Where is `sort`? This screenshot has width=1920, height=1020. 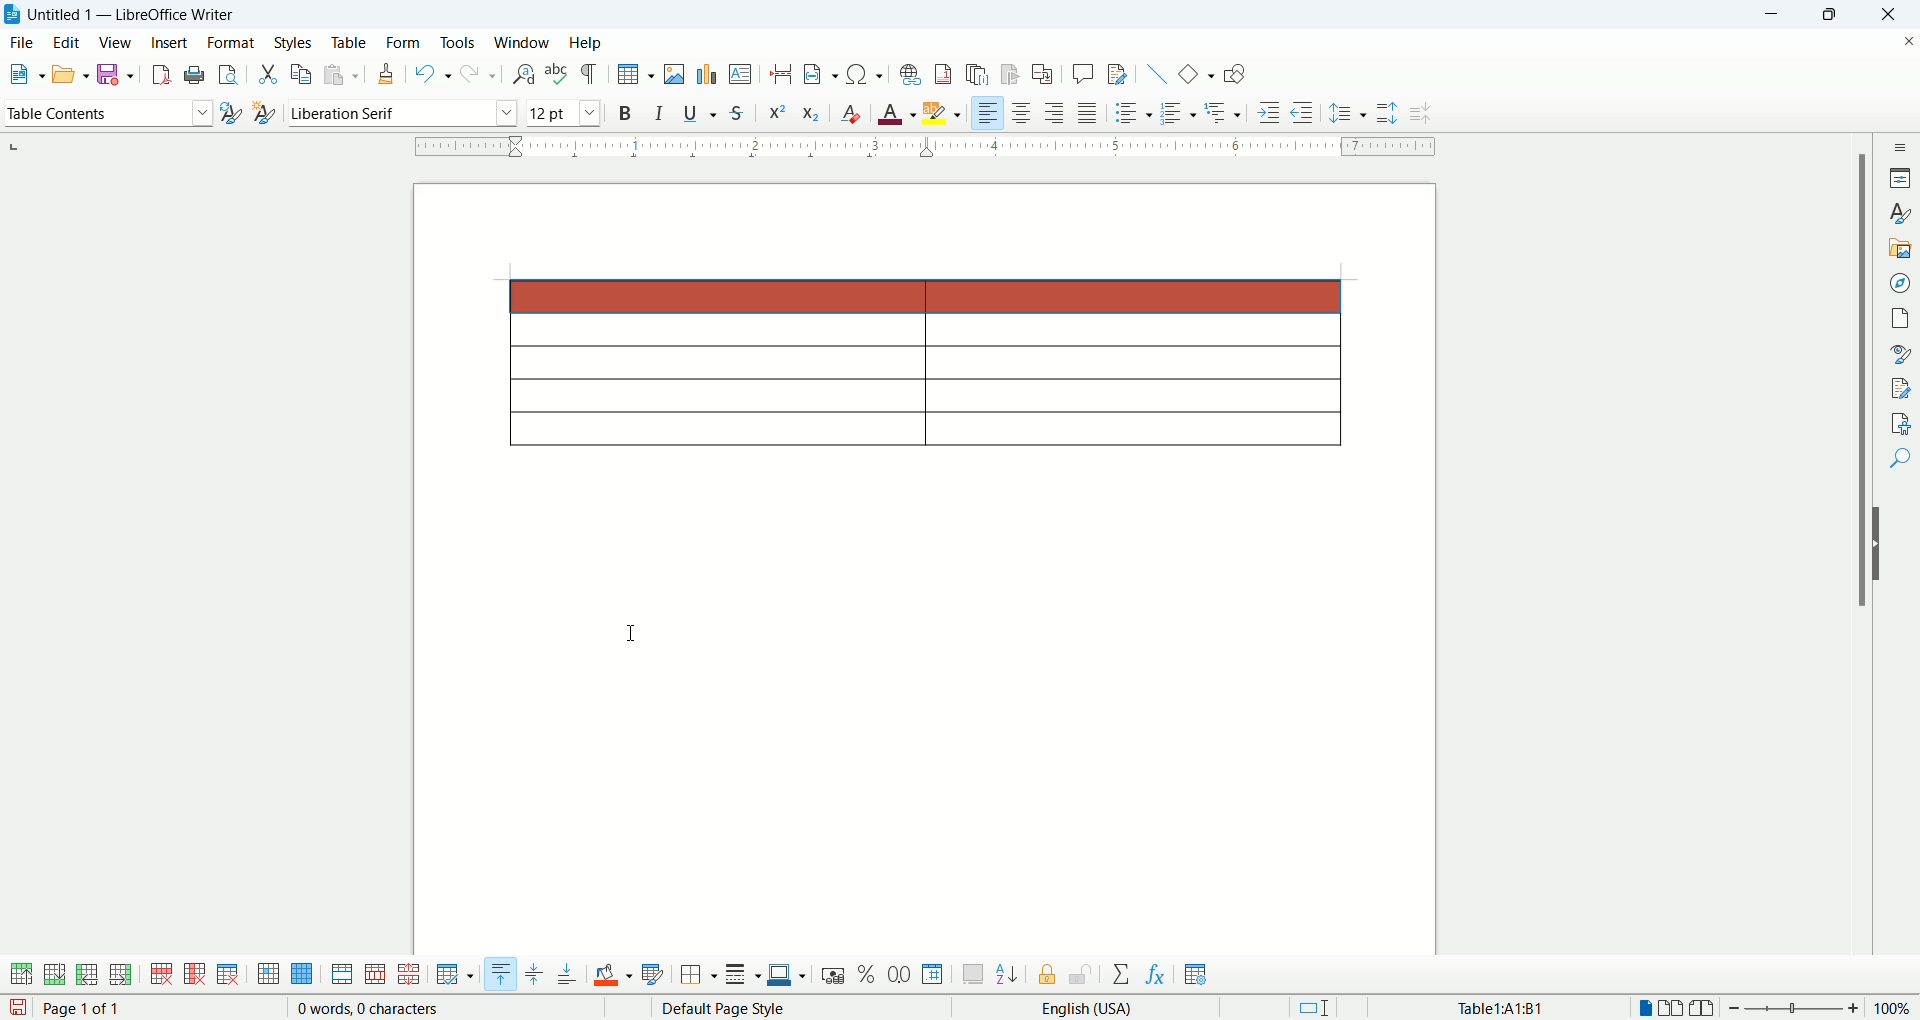 sort is located at coordinates (1007, 972).